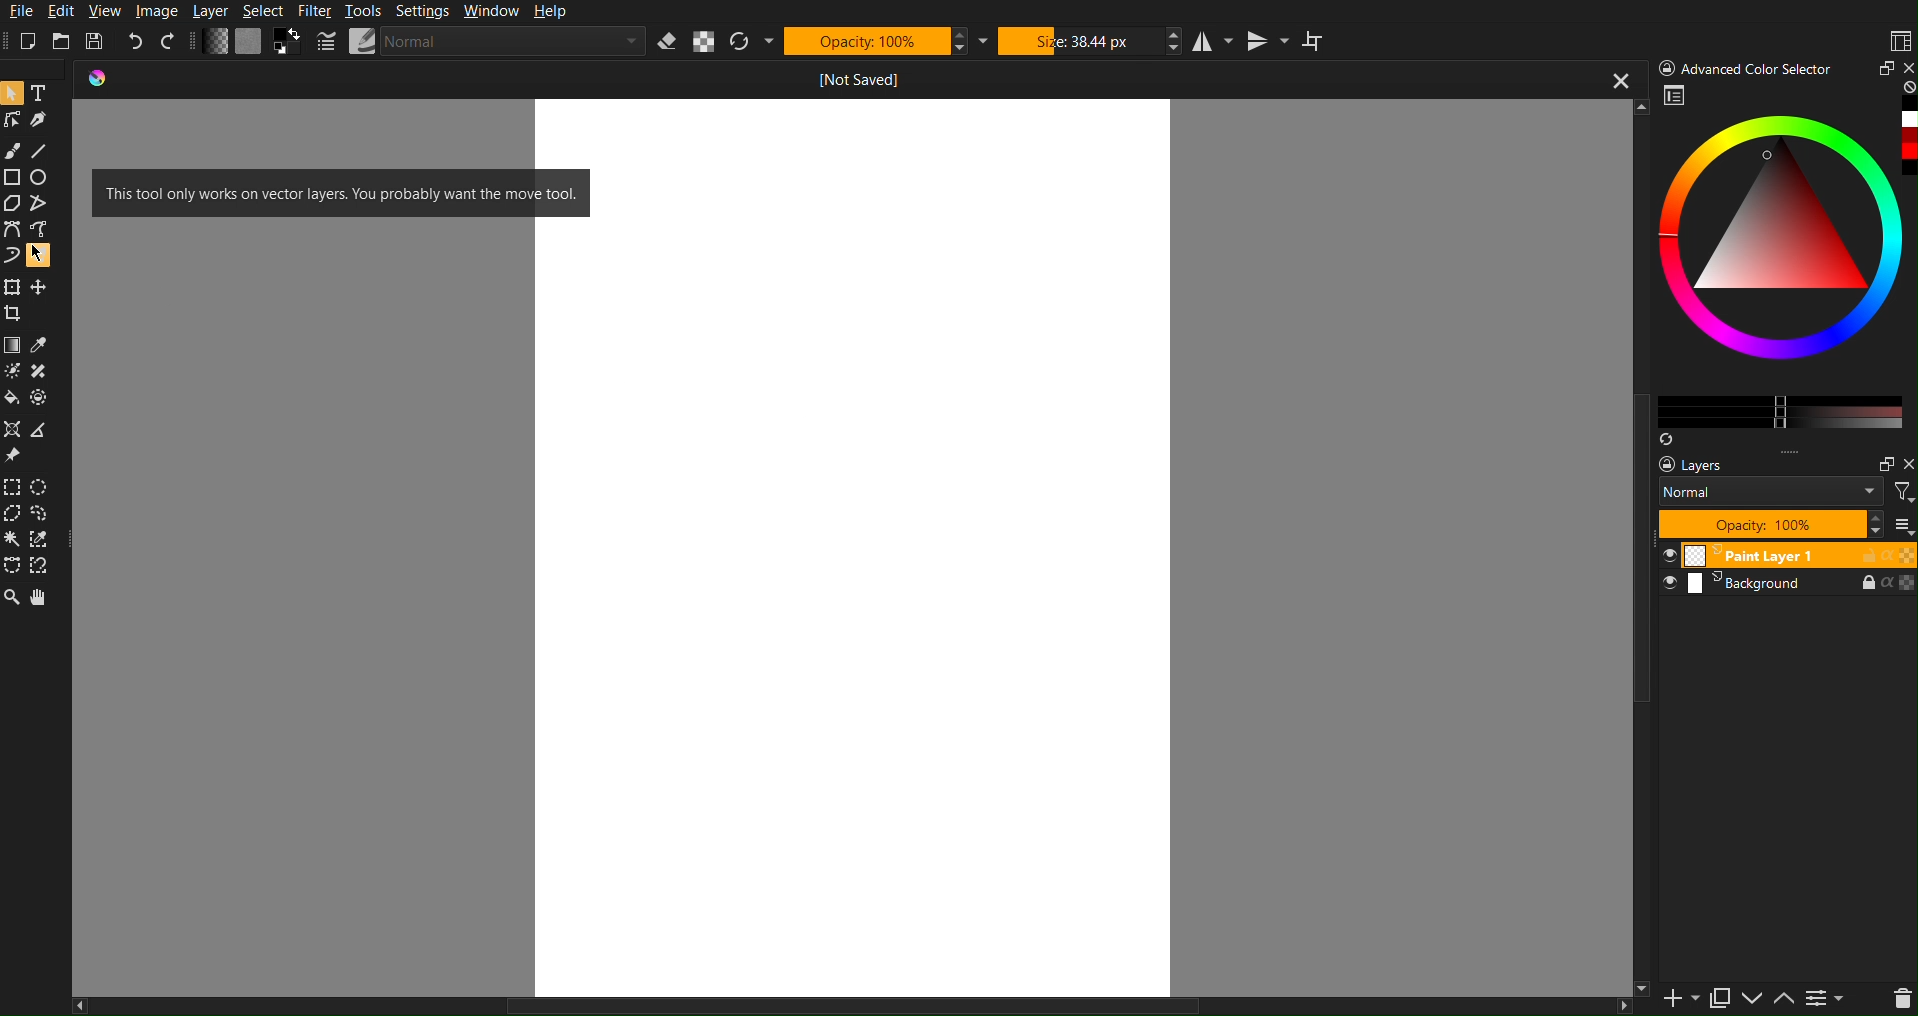 This screenshot has width=1918, height=1016. Describe the element at coordinates (67, 12) in the screenshot. I see `Edit` at that location.